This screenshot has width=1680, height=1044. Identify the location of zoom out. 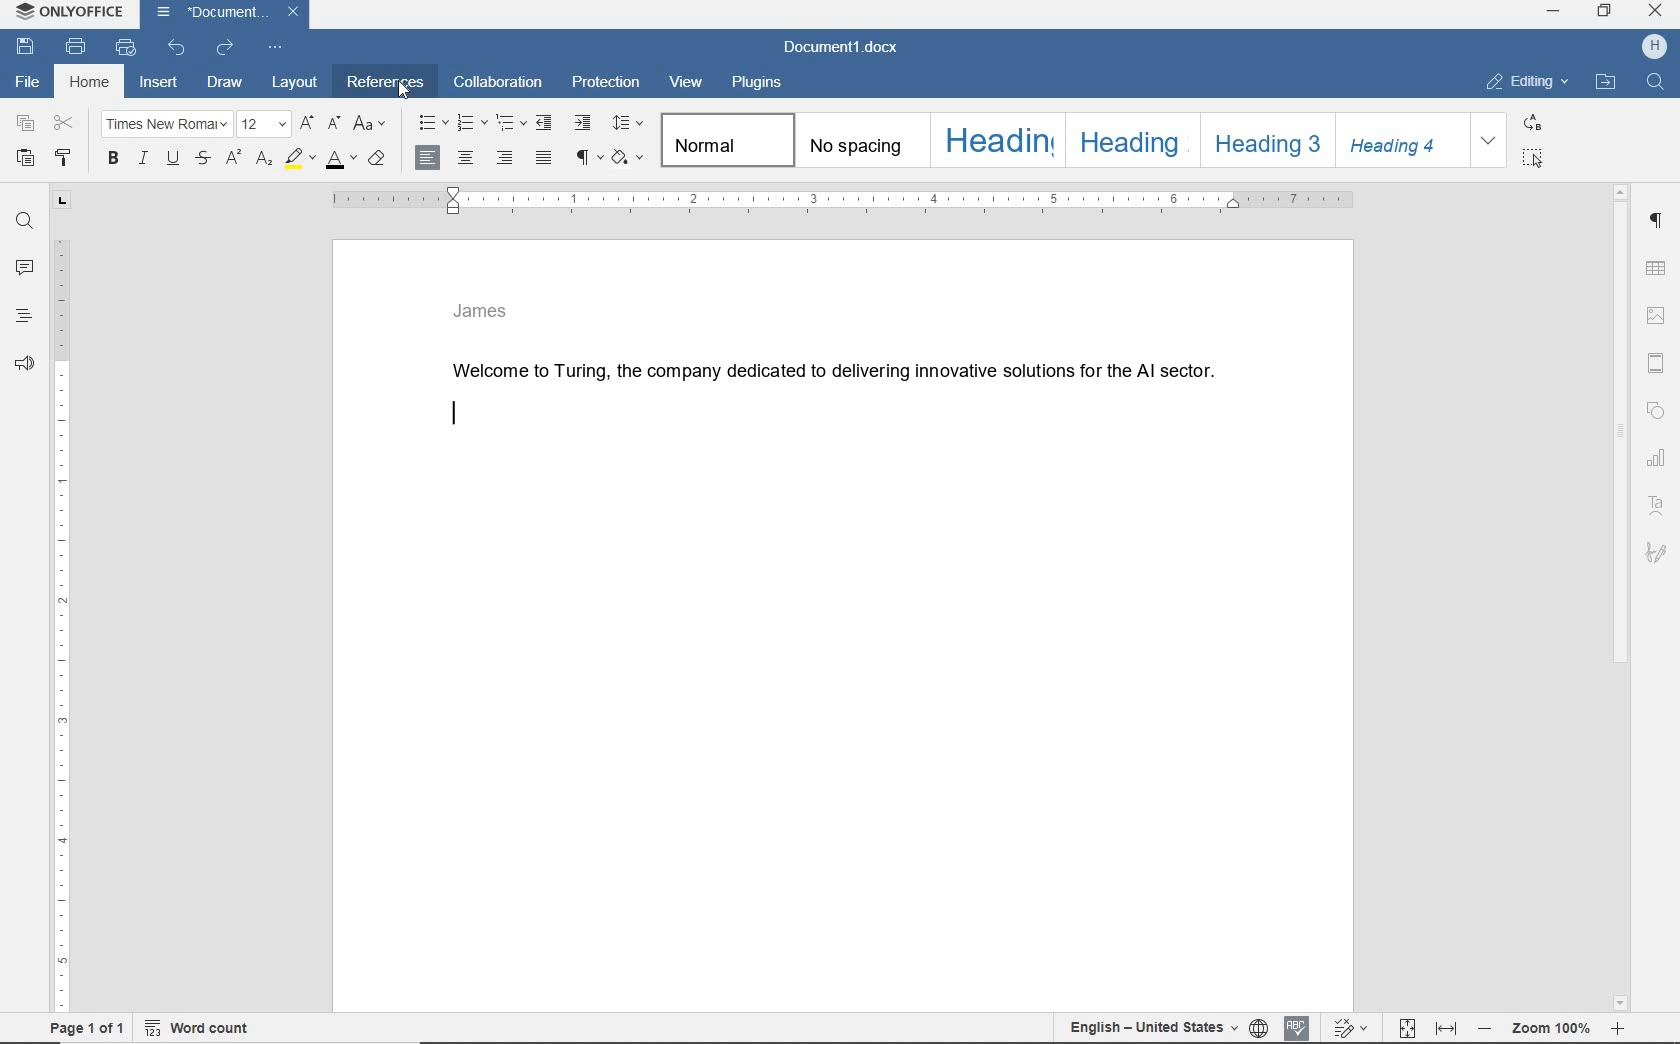
(1489, 1031).